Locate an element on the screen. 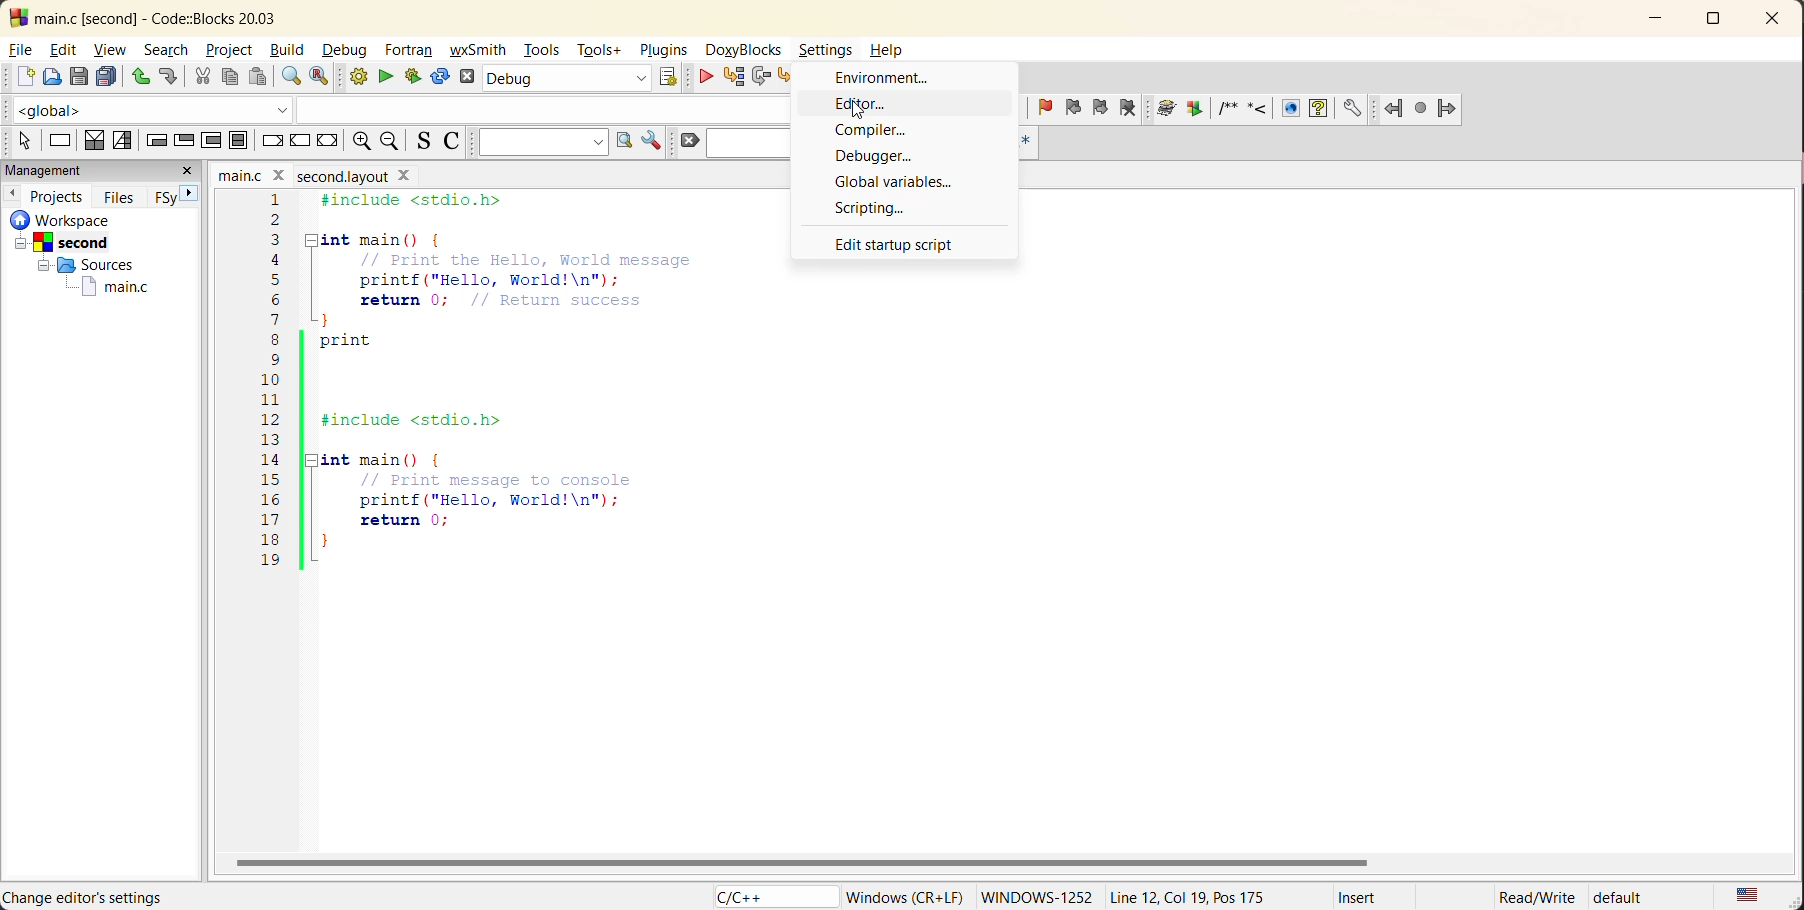  compiler is located at coordinates (881, 130).